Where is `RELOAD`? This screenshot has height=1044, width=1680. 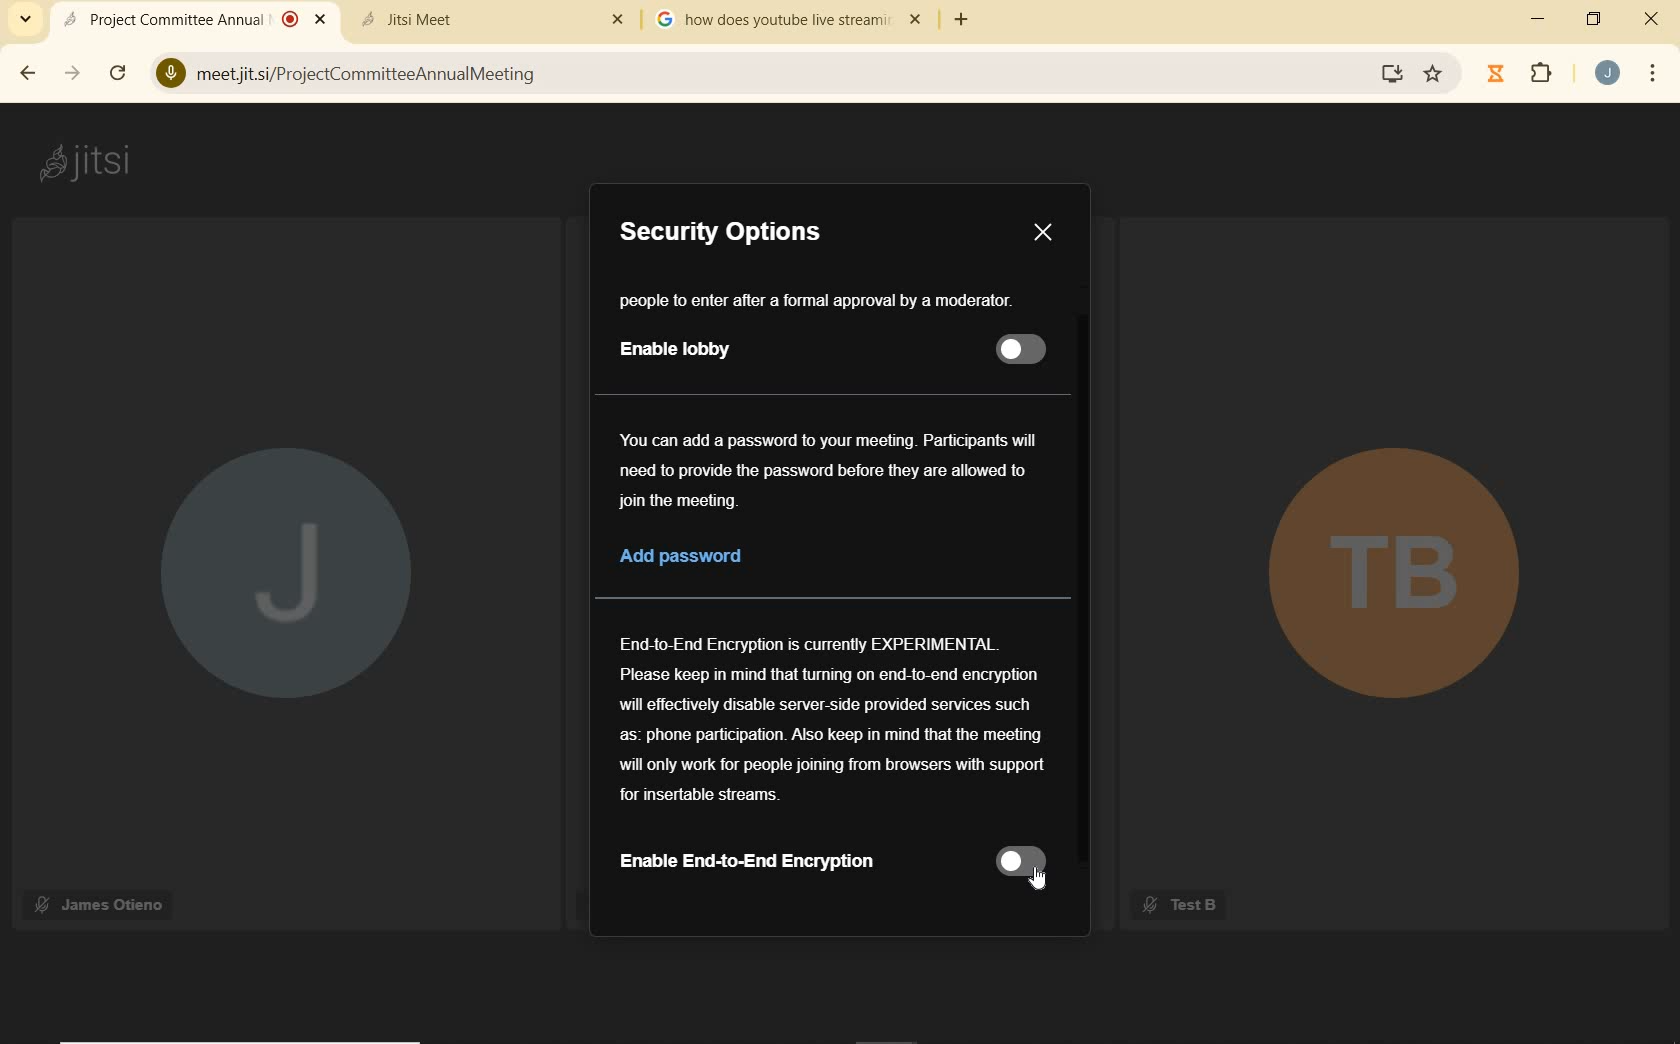 RELOAD is located at coordinates (118, 72).